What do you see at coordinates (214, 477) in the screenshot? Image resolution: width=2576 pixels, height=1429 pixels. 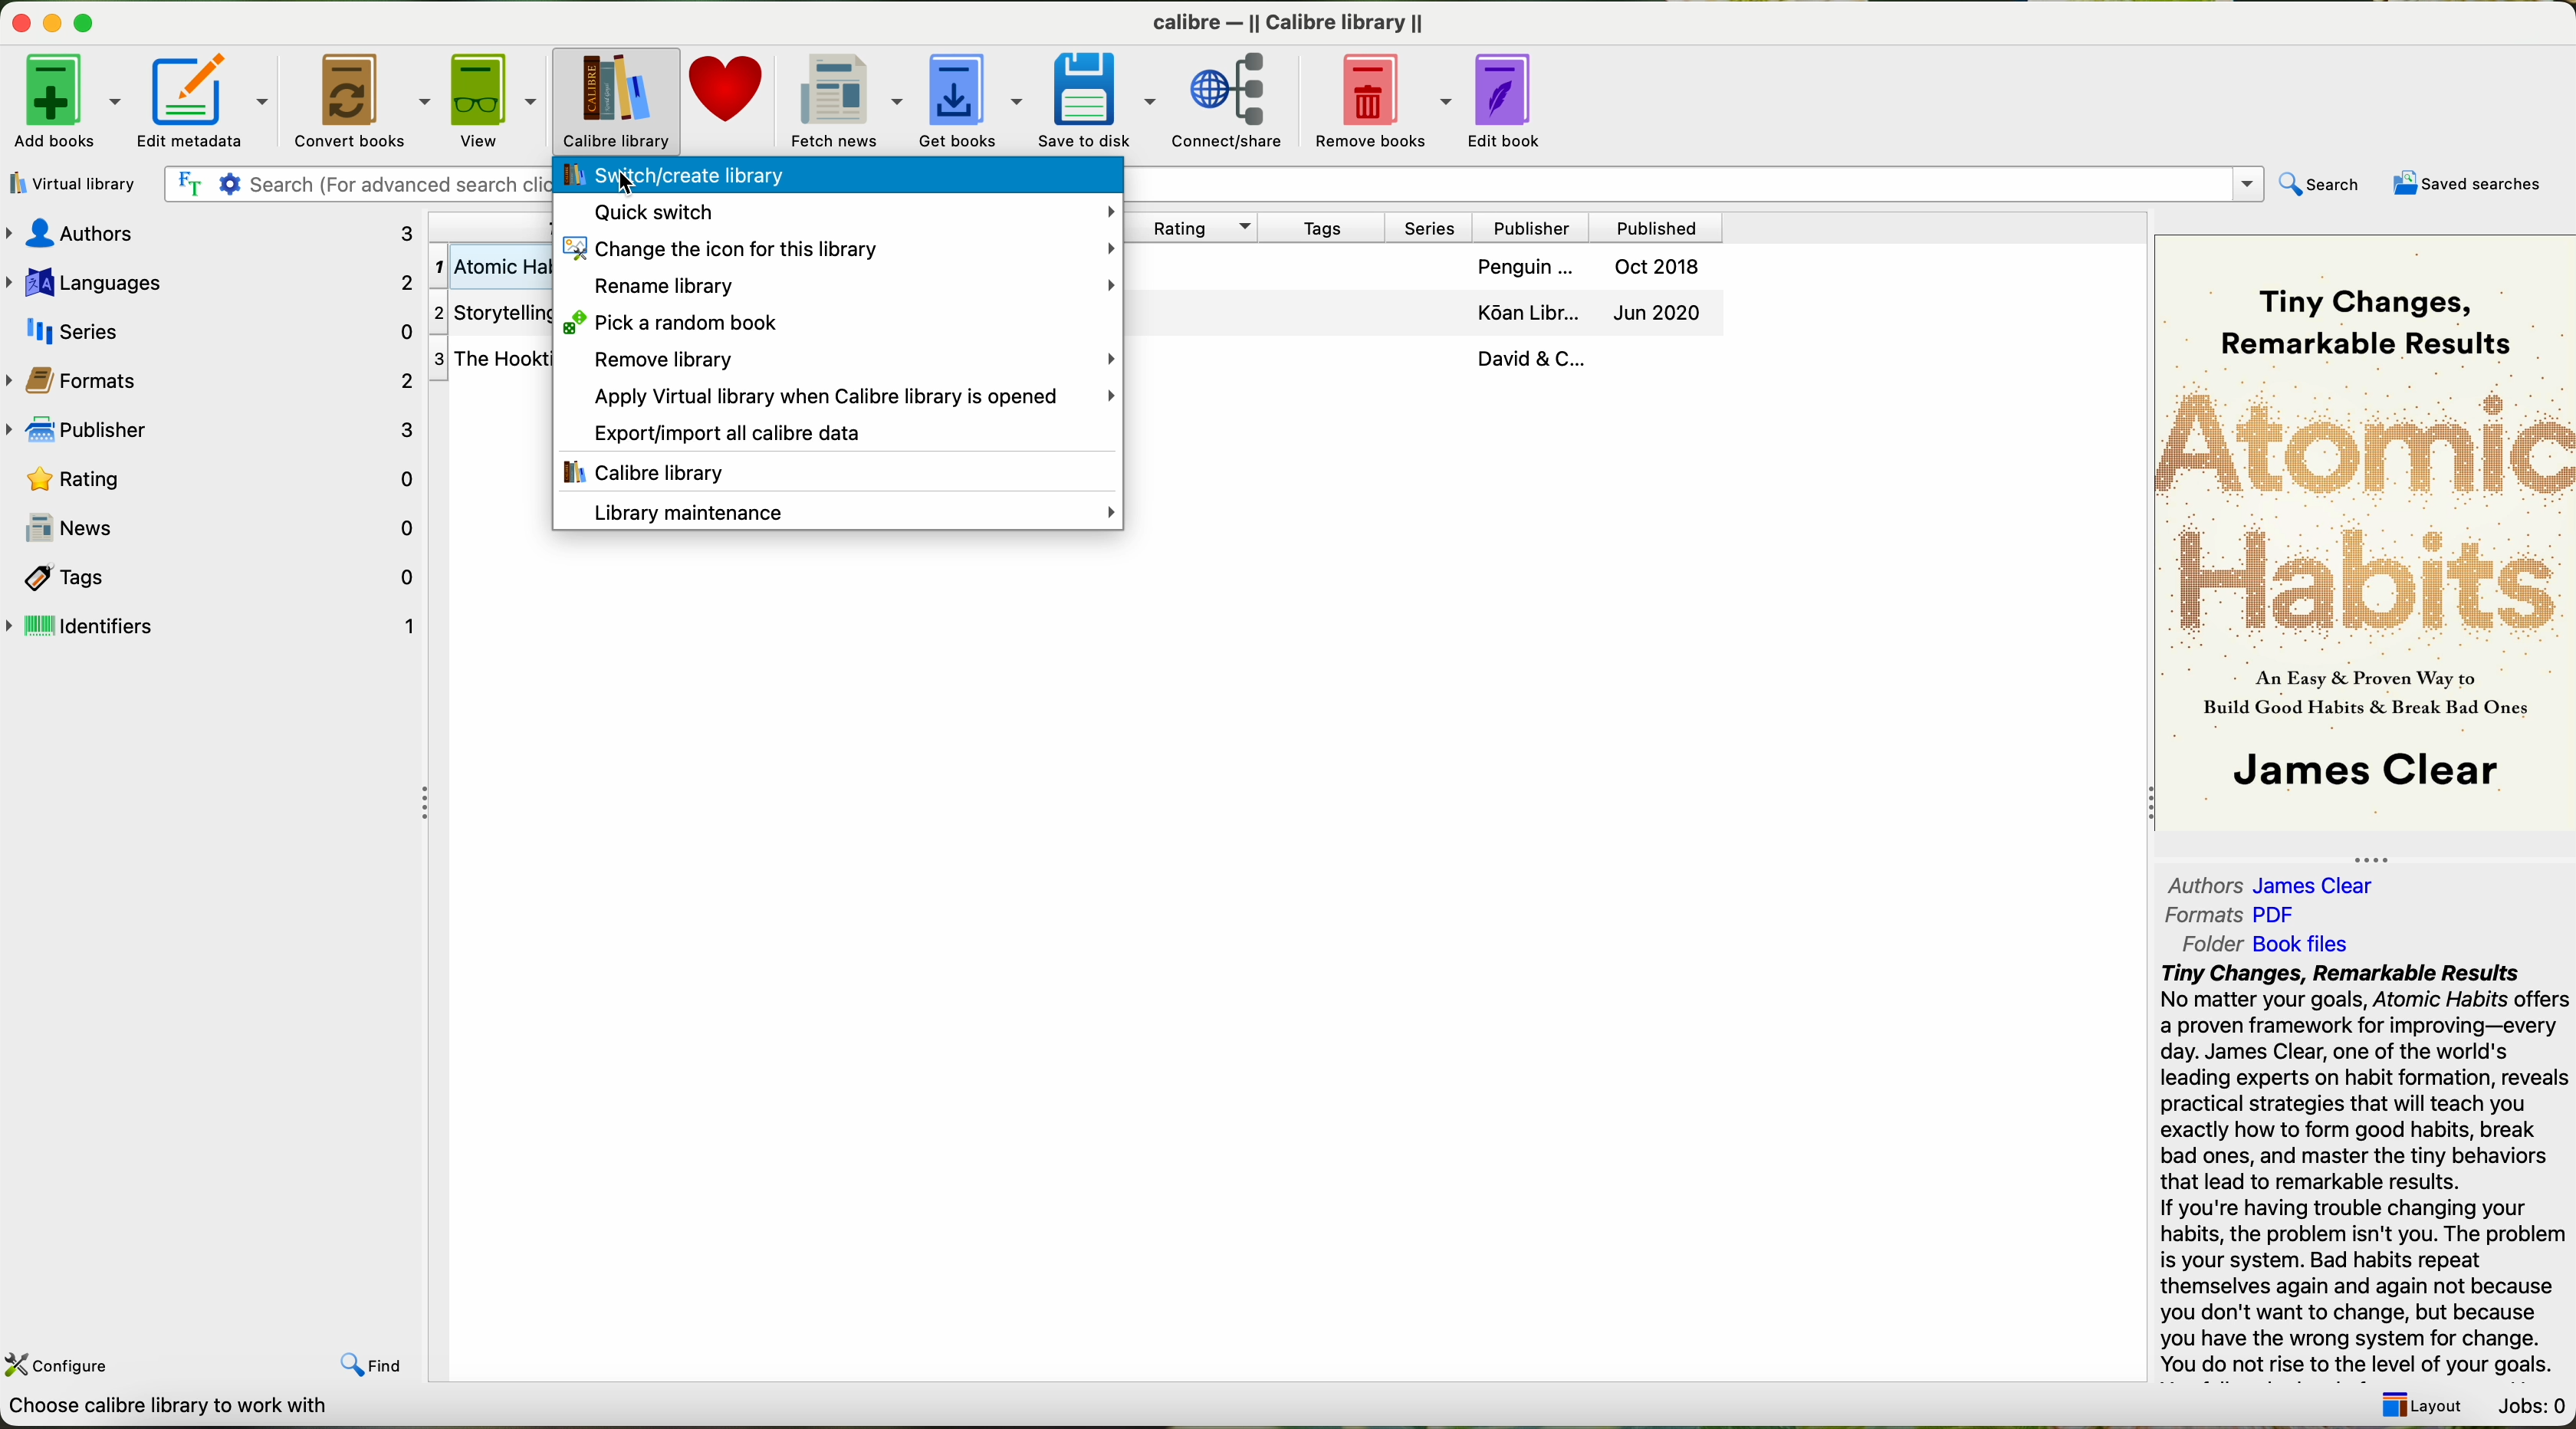 I see `rating` at bounding box center [214, 477].